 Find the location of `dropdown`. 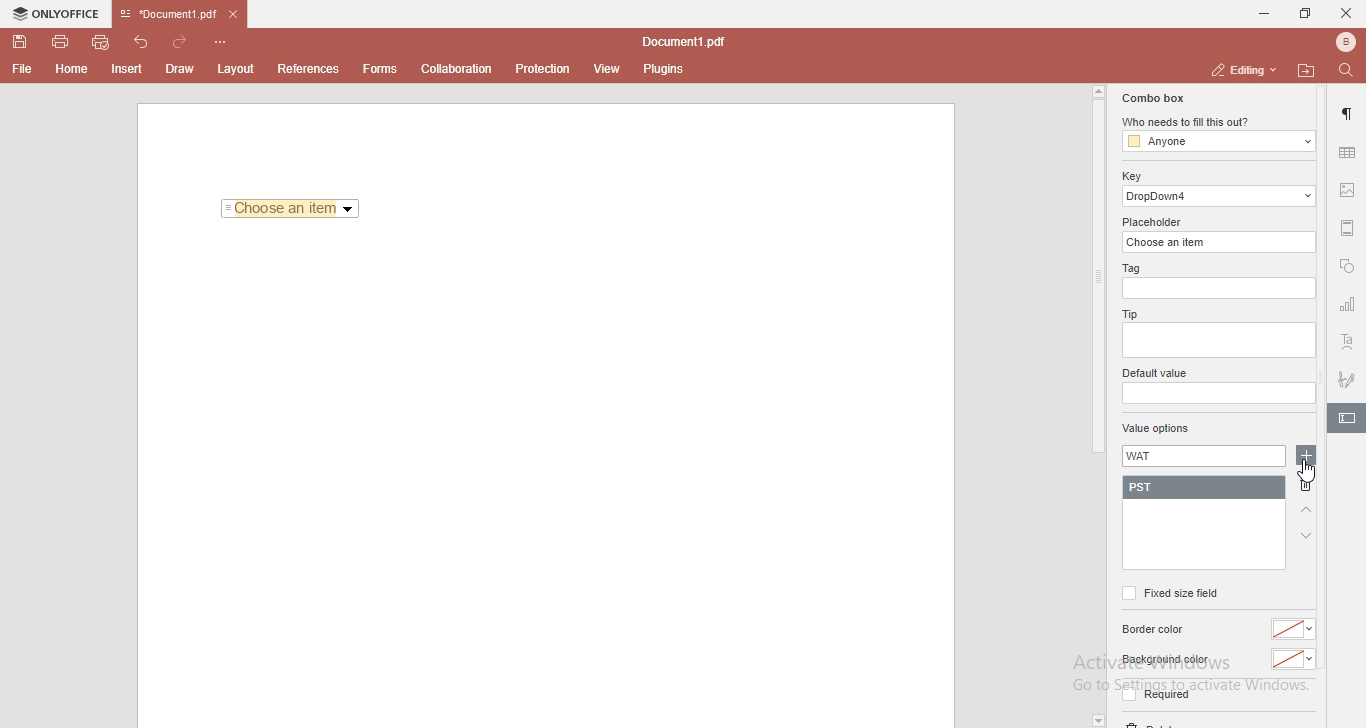

dropdown is located at coordinates (1097, 720).